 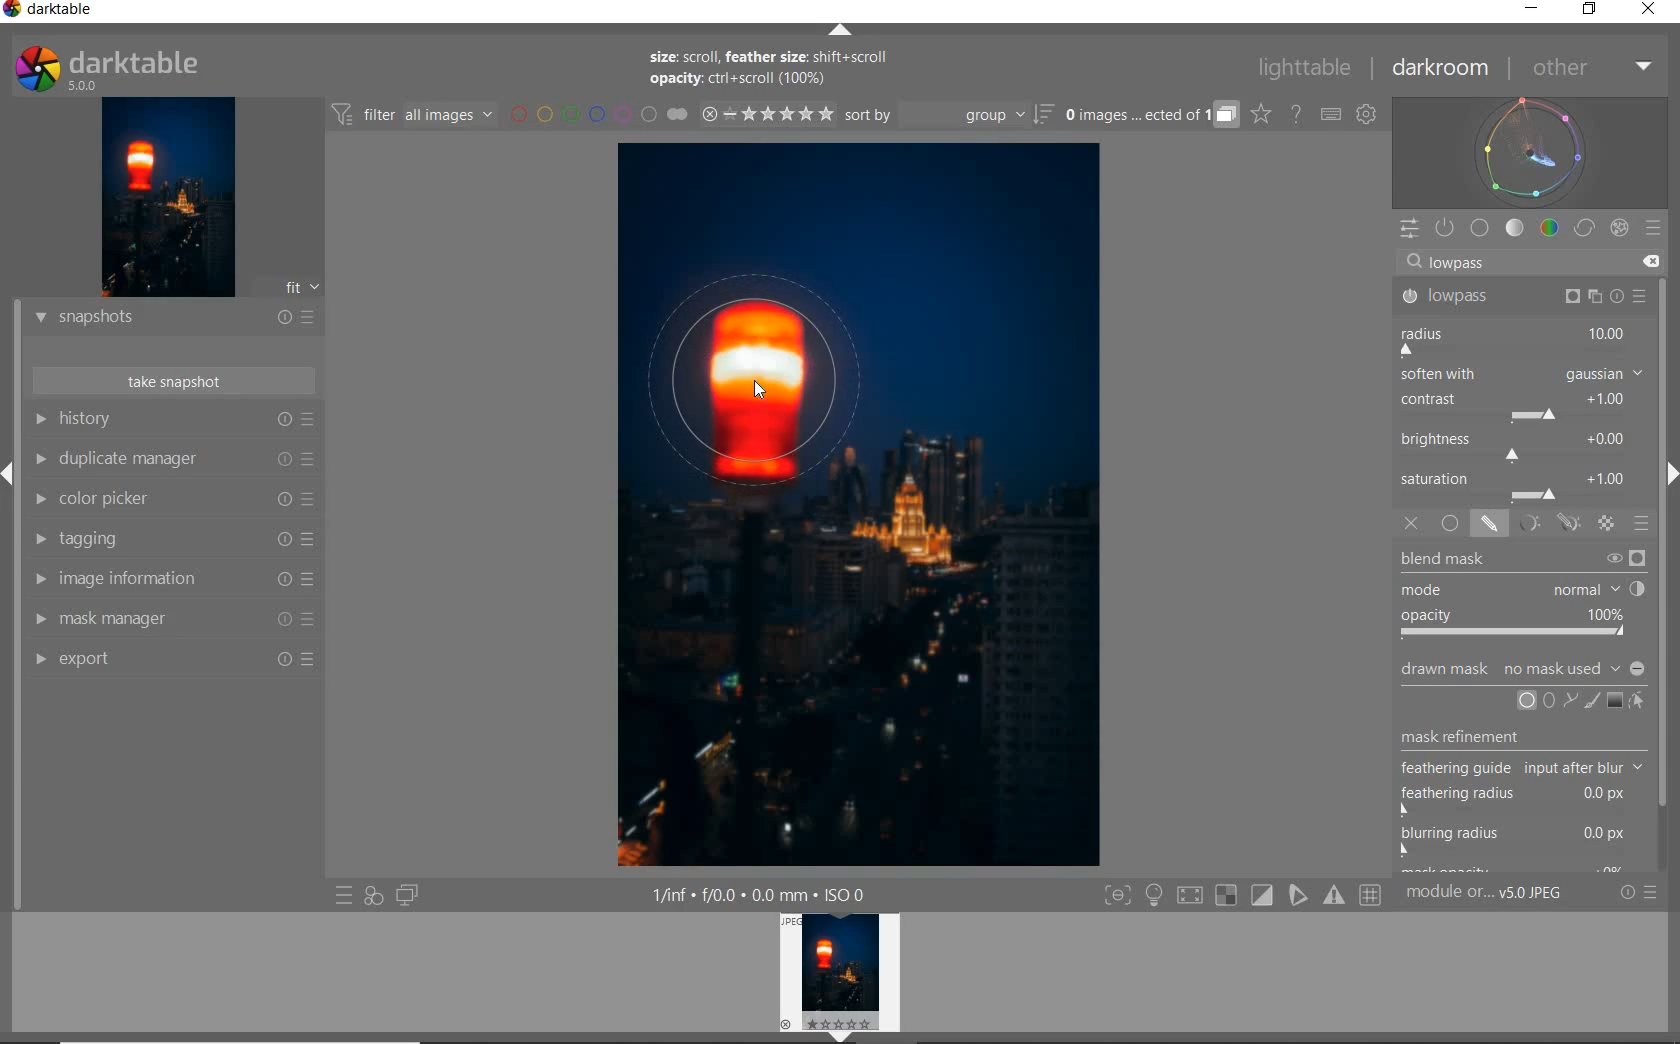 I want to click on BRIGHTNESS, so click(x=1521, y=445).